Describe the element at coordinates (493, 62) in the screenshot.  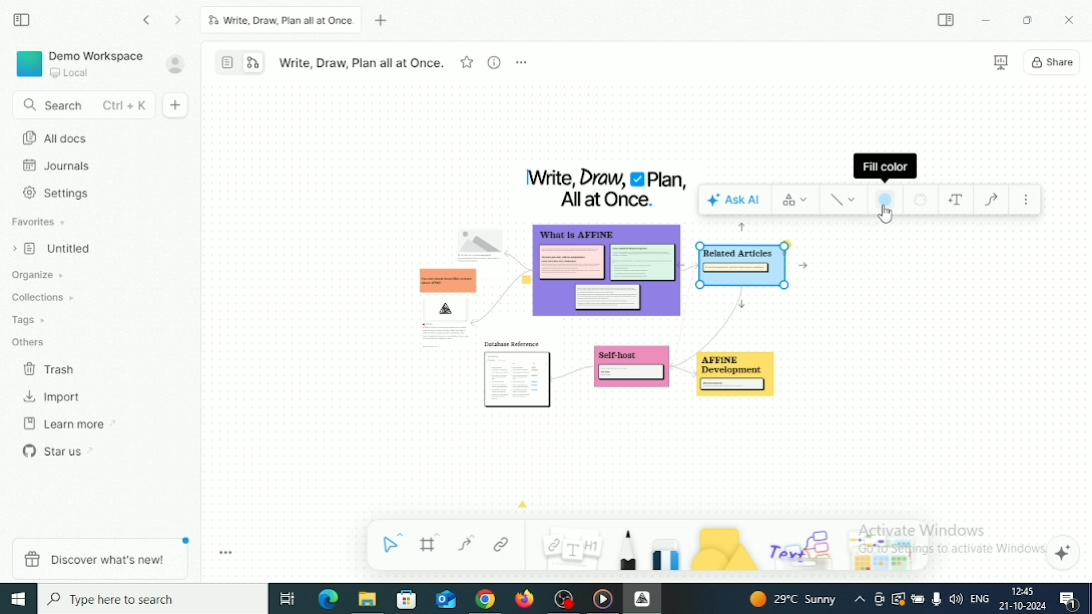
I see `View Info` at that location.